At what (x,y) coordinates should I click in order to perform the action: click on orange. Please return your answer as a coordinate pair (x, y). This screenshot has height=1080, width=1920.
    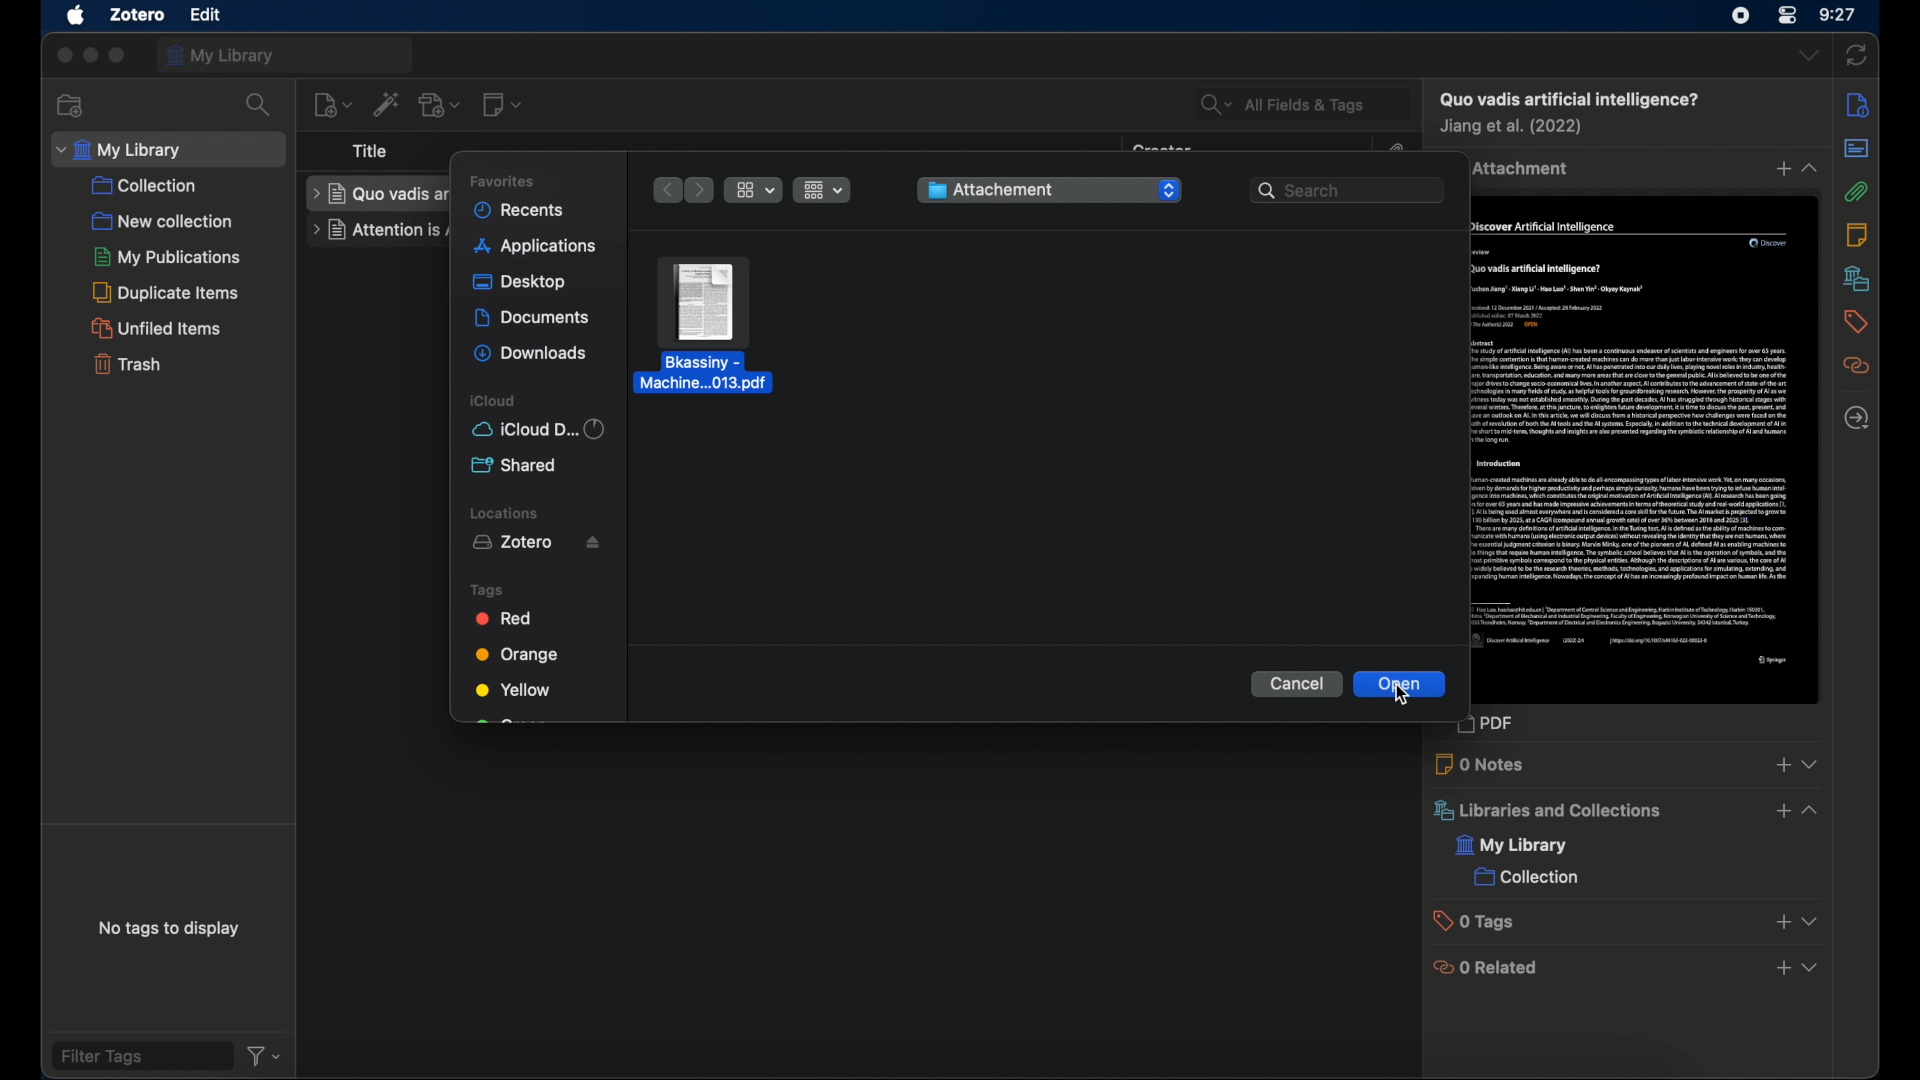
    Looking at the image, I should click on (522, 654).